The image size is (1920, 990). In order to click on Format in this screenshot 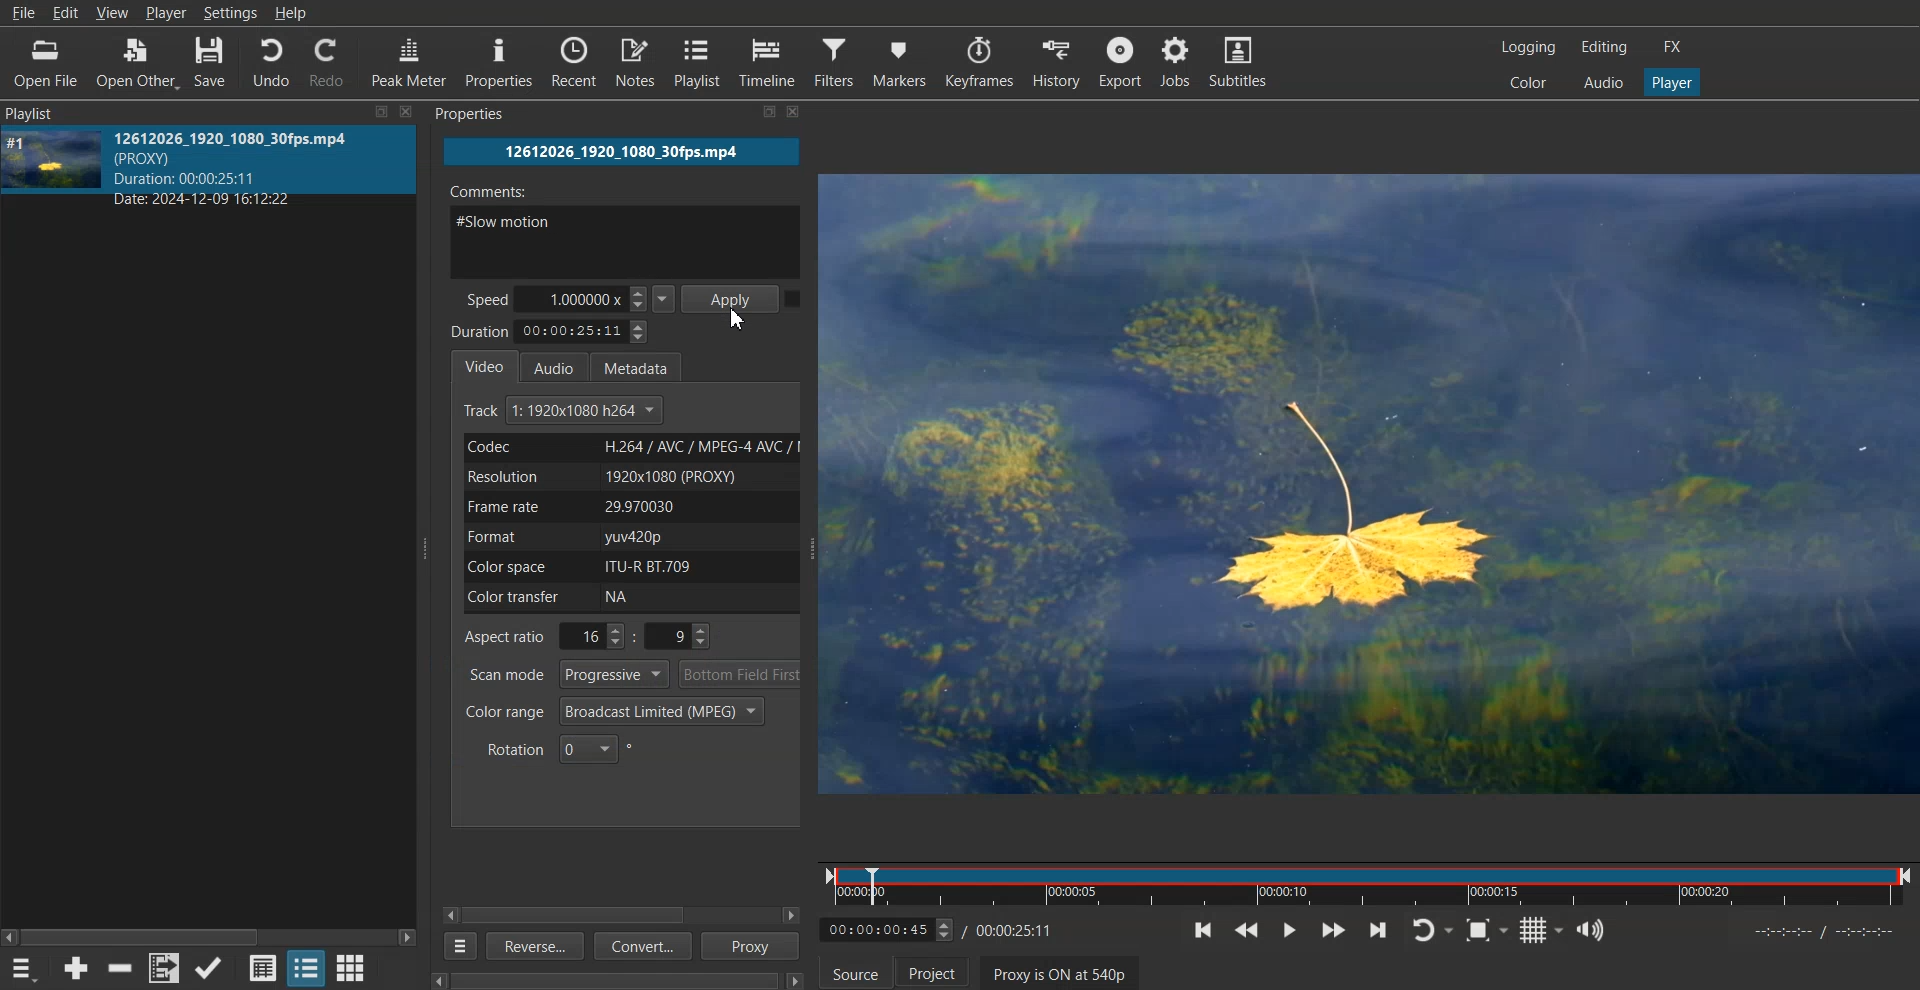, I will do `click(627, 537)`.